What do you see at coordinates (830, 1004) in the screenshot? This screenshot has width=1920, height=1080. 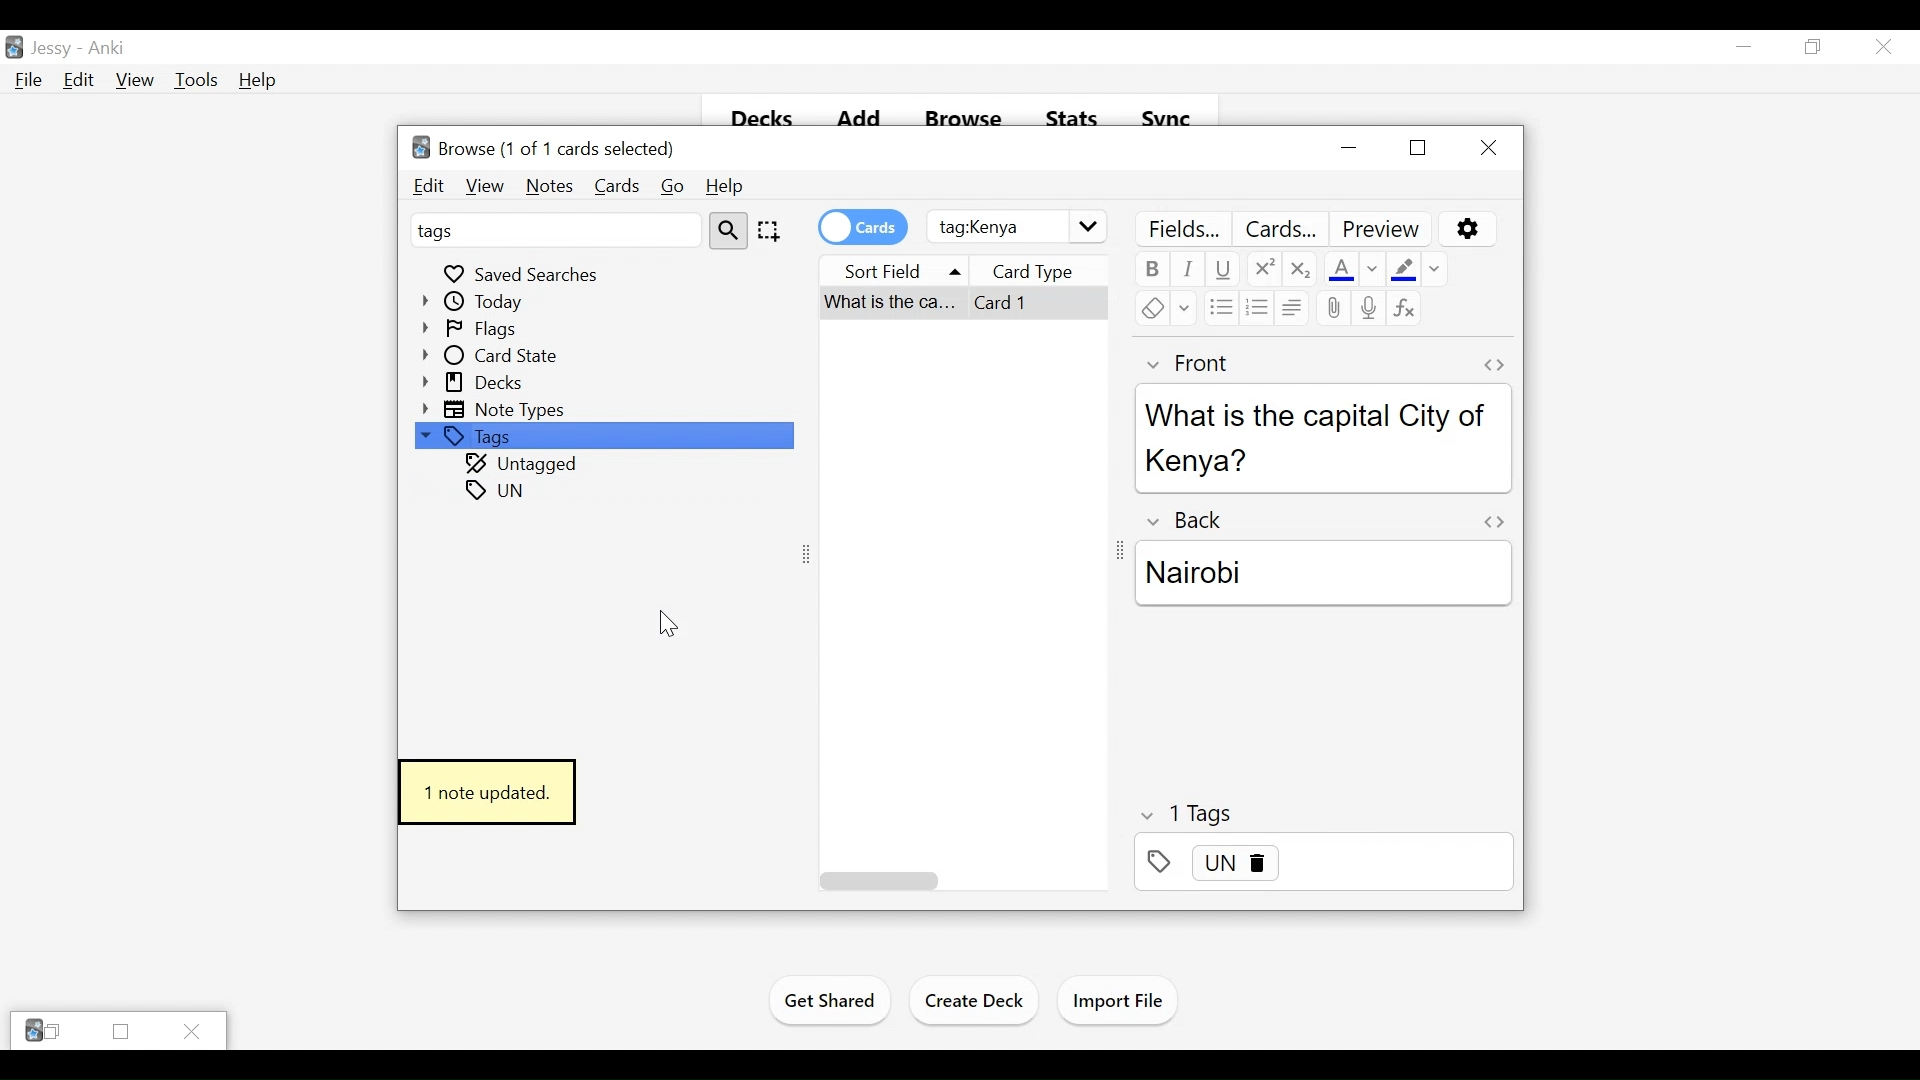 I see `Get Shared` at bounding box center [830, 1004].